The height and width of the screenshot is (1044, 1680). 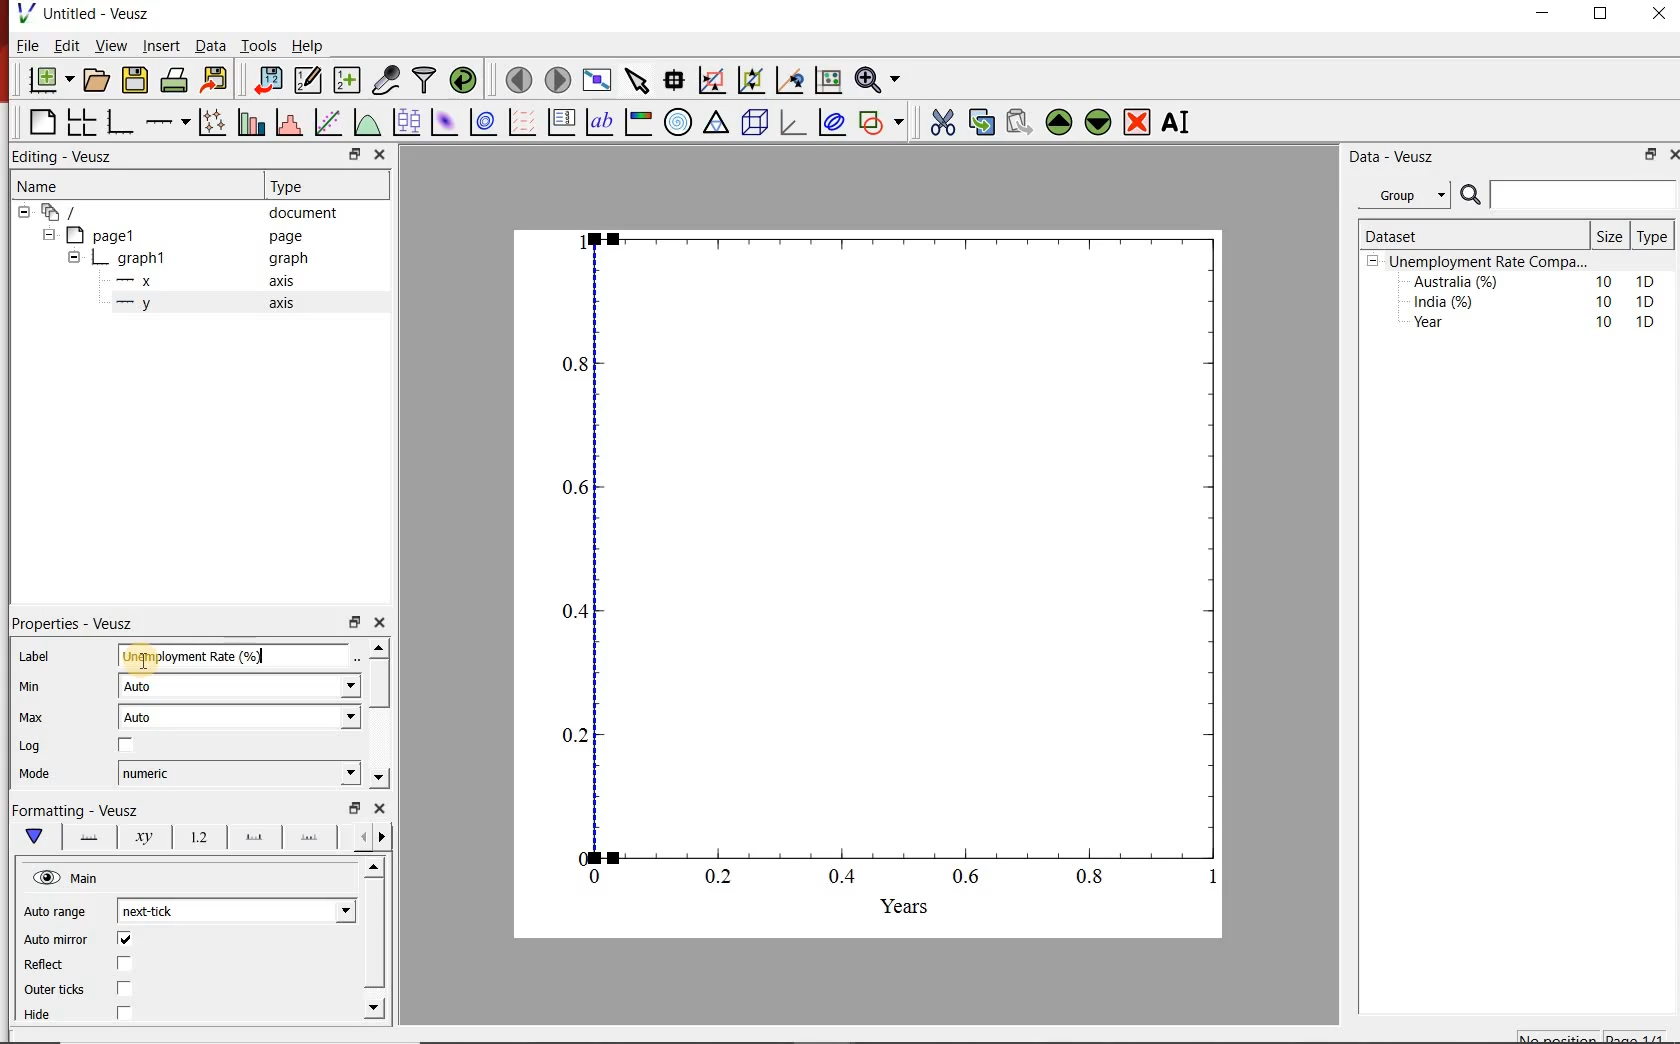 What do you see at coordinates (1411, 157) in the screenshot?
I see `Data - Veusz` at bounding box center [1411, 157].